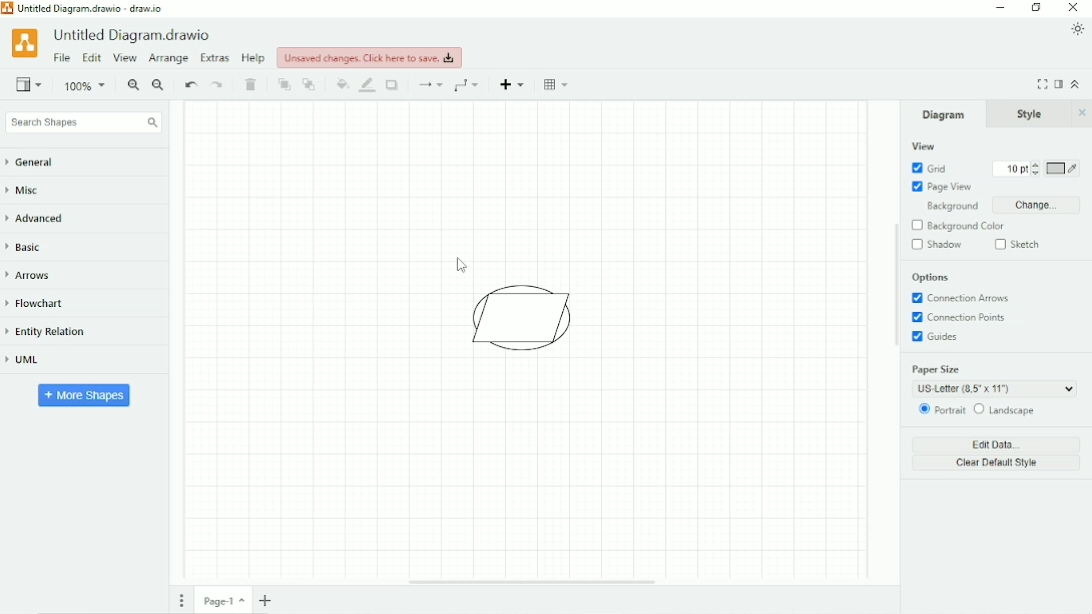 This screenshot has width=1092, height=614. Describe the element at coordinates (967, 226) in the screenshot. I see `Background color` at that location.